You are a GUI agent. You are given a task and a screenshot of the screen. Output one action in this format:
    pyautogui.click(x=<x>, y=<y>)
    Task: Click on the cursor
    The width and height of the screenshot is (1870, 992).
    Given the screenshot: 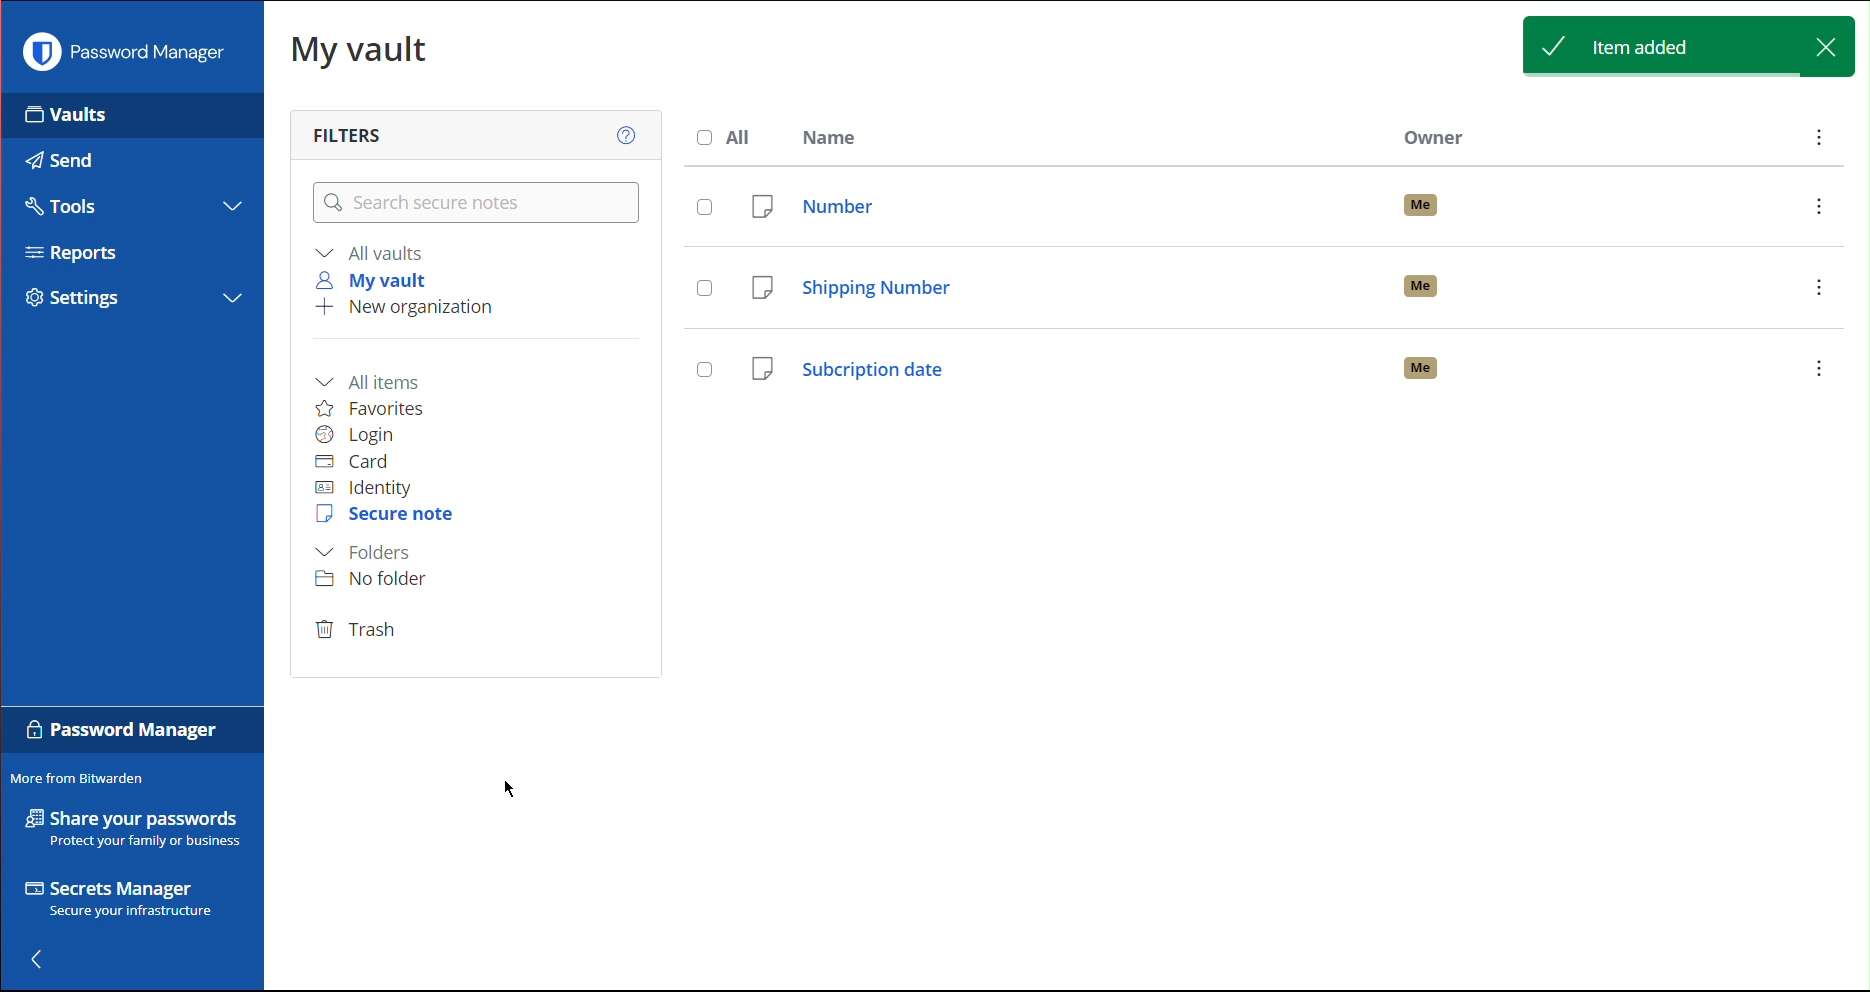 What is the action you would take?
    pyautogui.click(x=518, y=795)
    